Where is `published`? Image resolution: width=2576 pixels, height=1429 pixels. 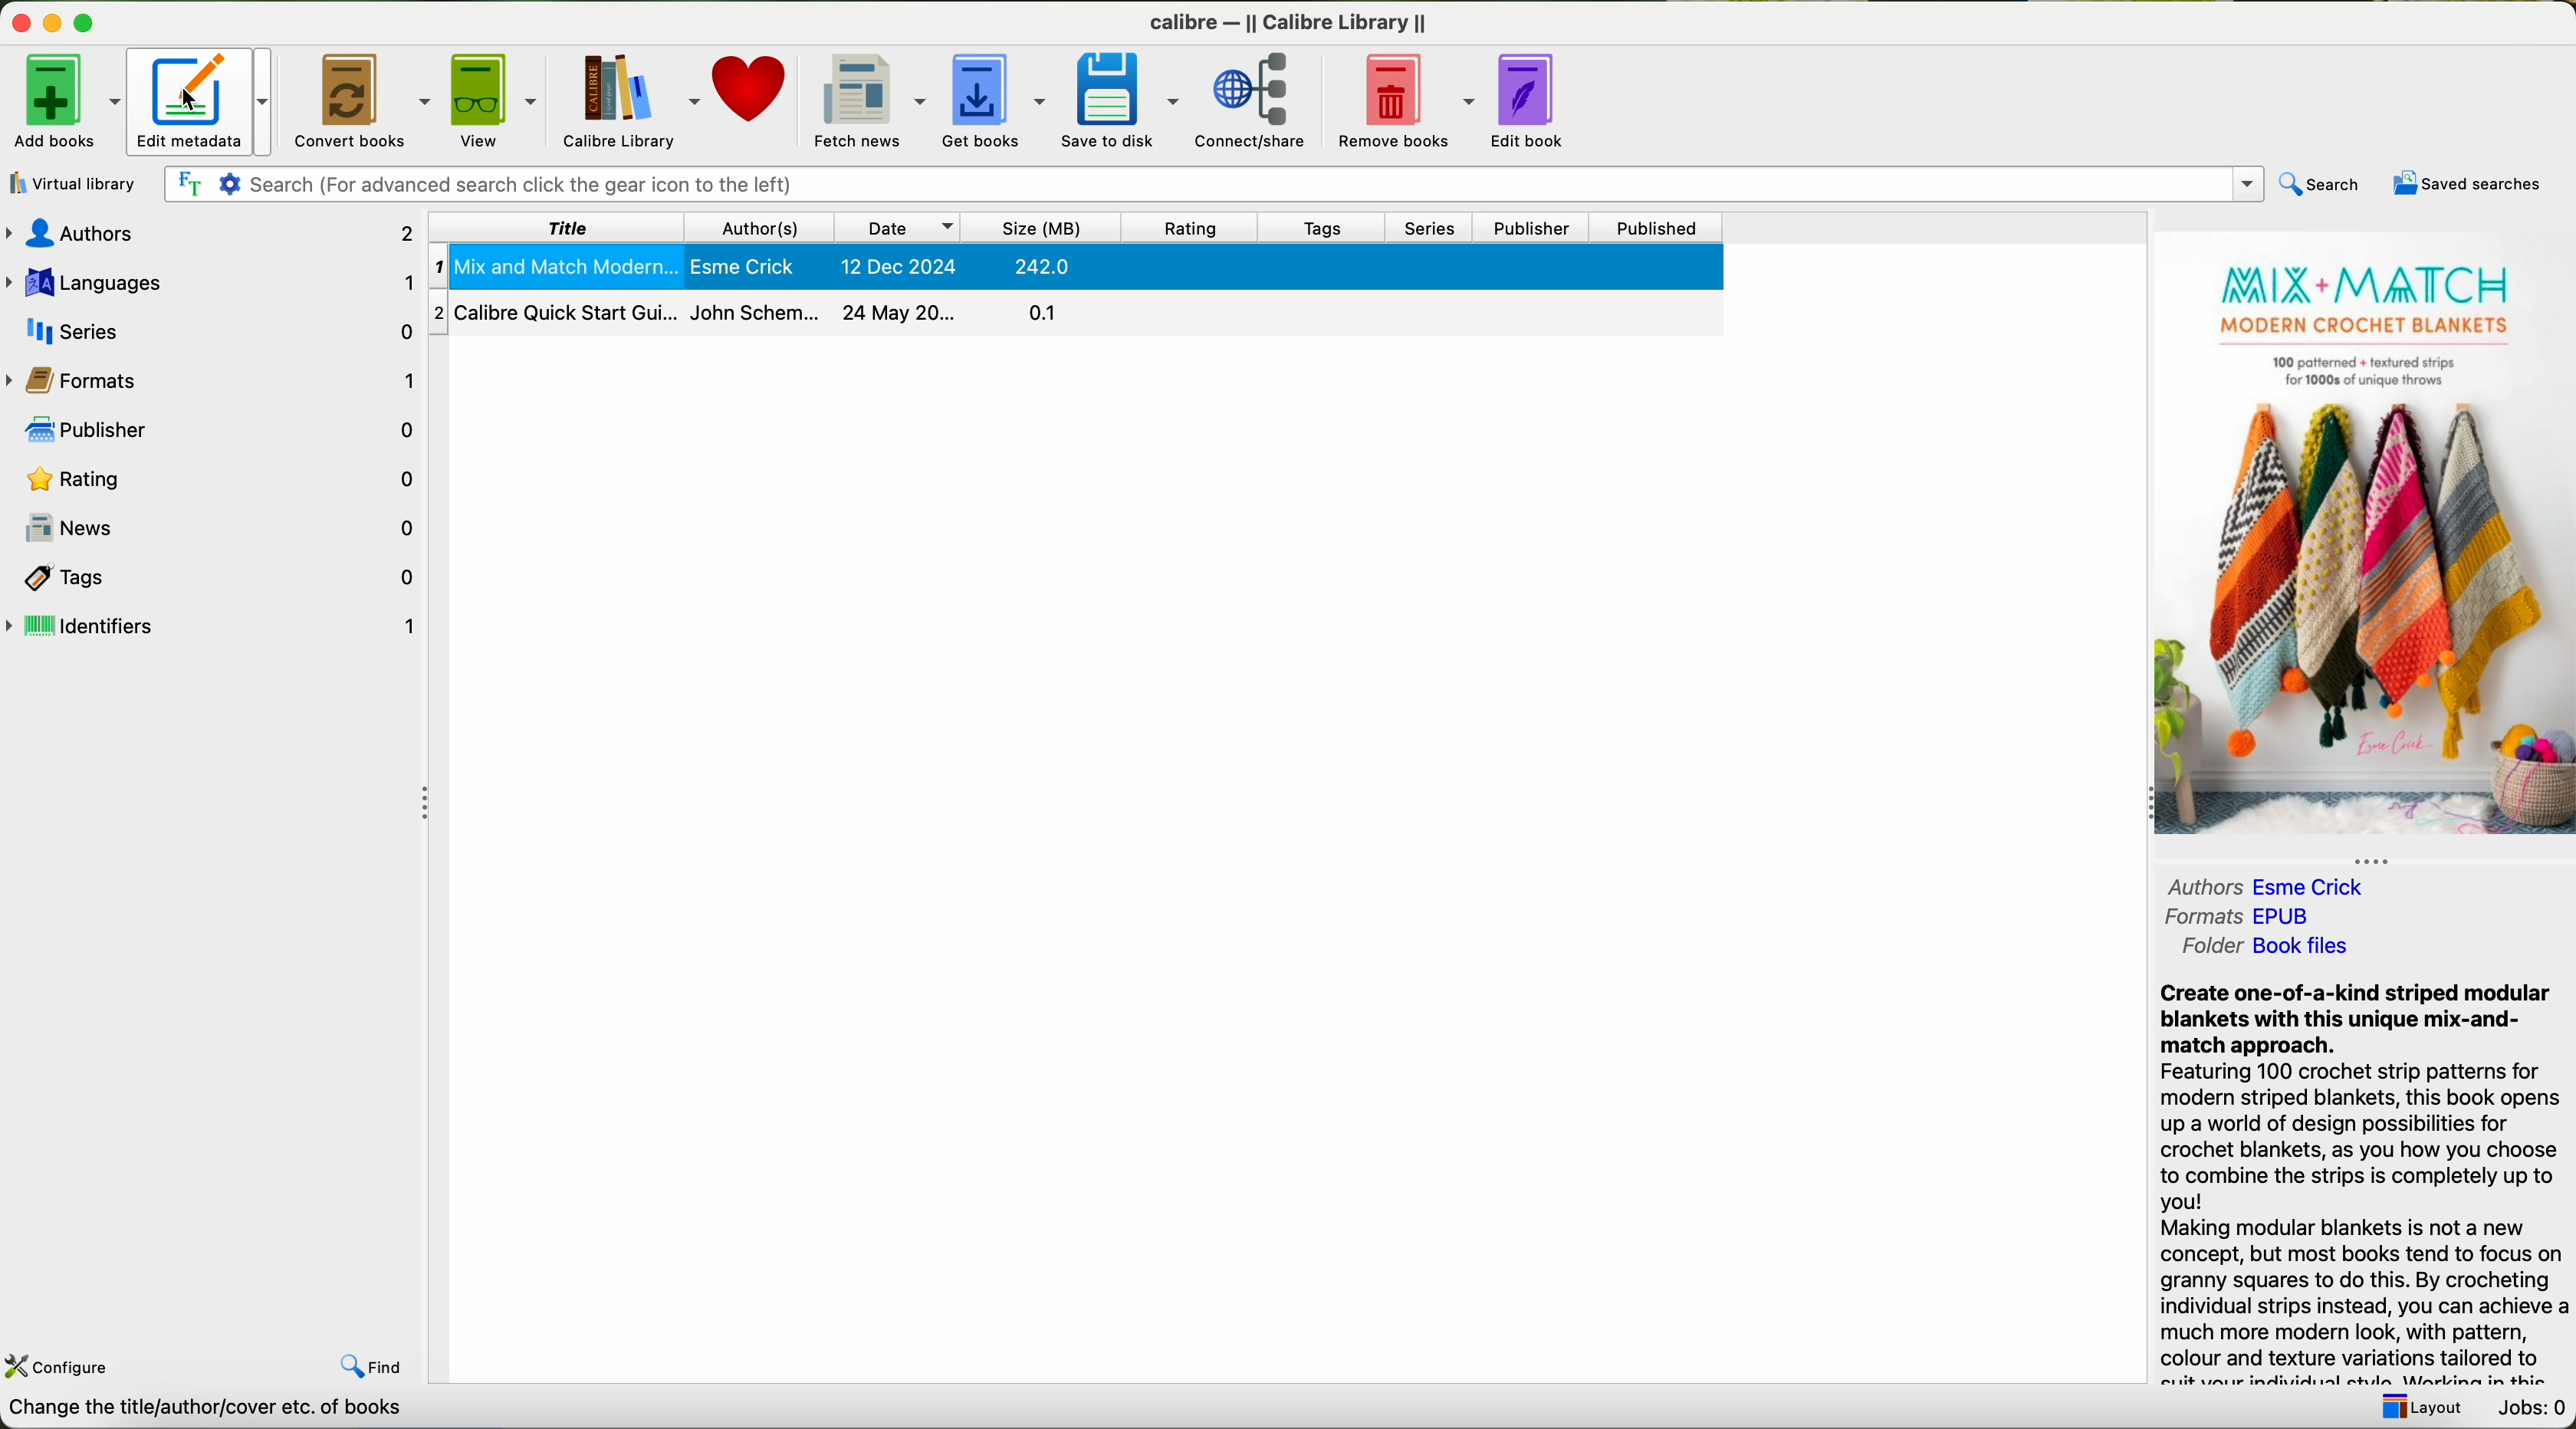 published is located at coordinates (1657, 227).